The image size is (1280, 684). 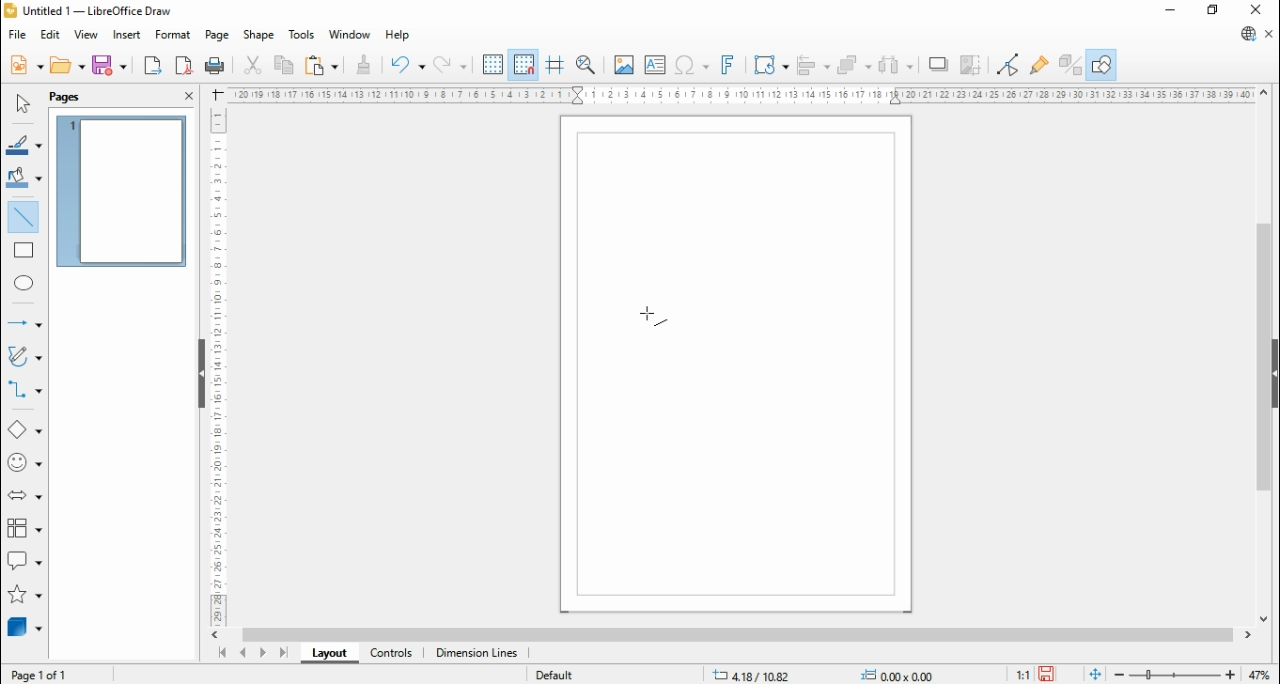 I want to click on helplines while moving, so click(x=554, y=63).